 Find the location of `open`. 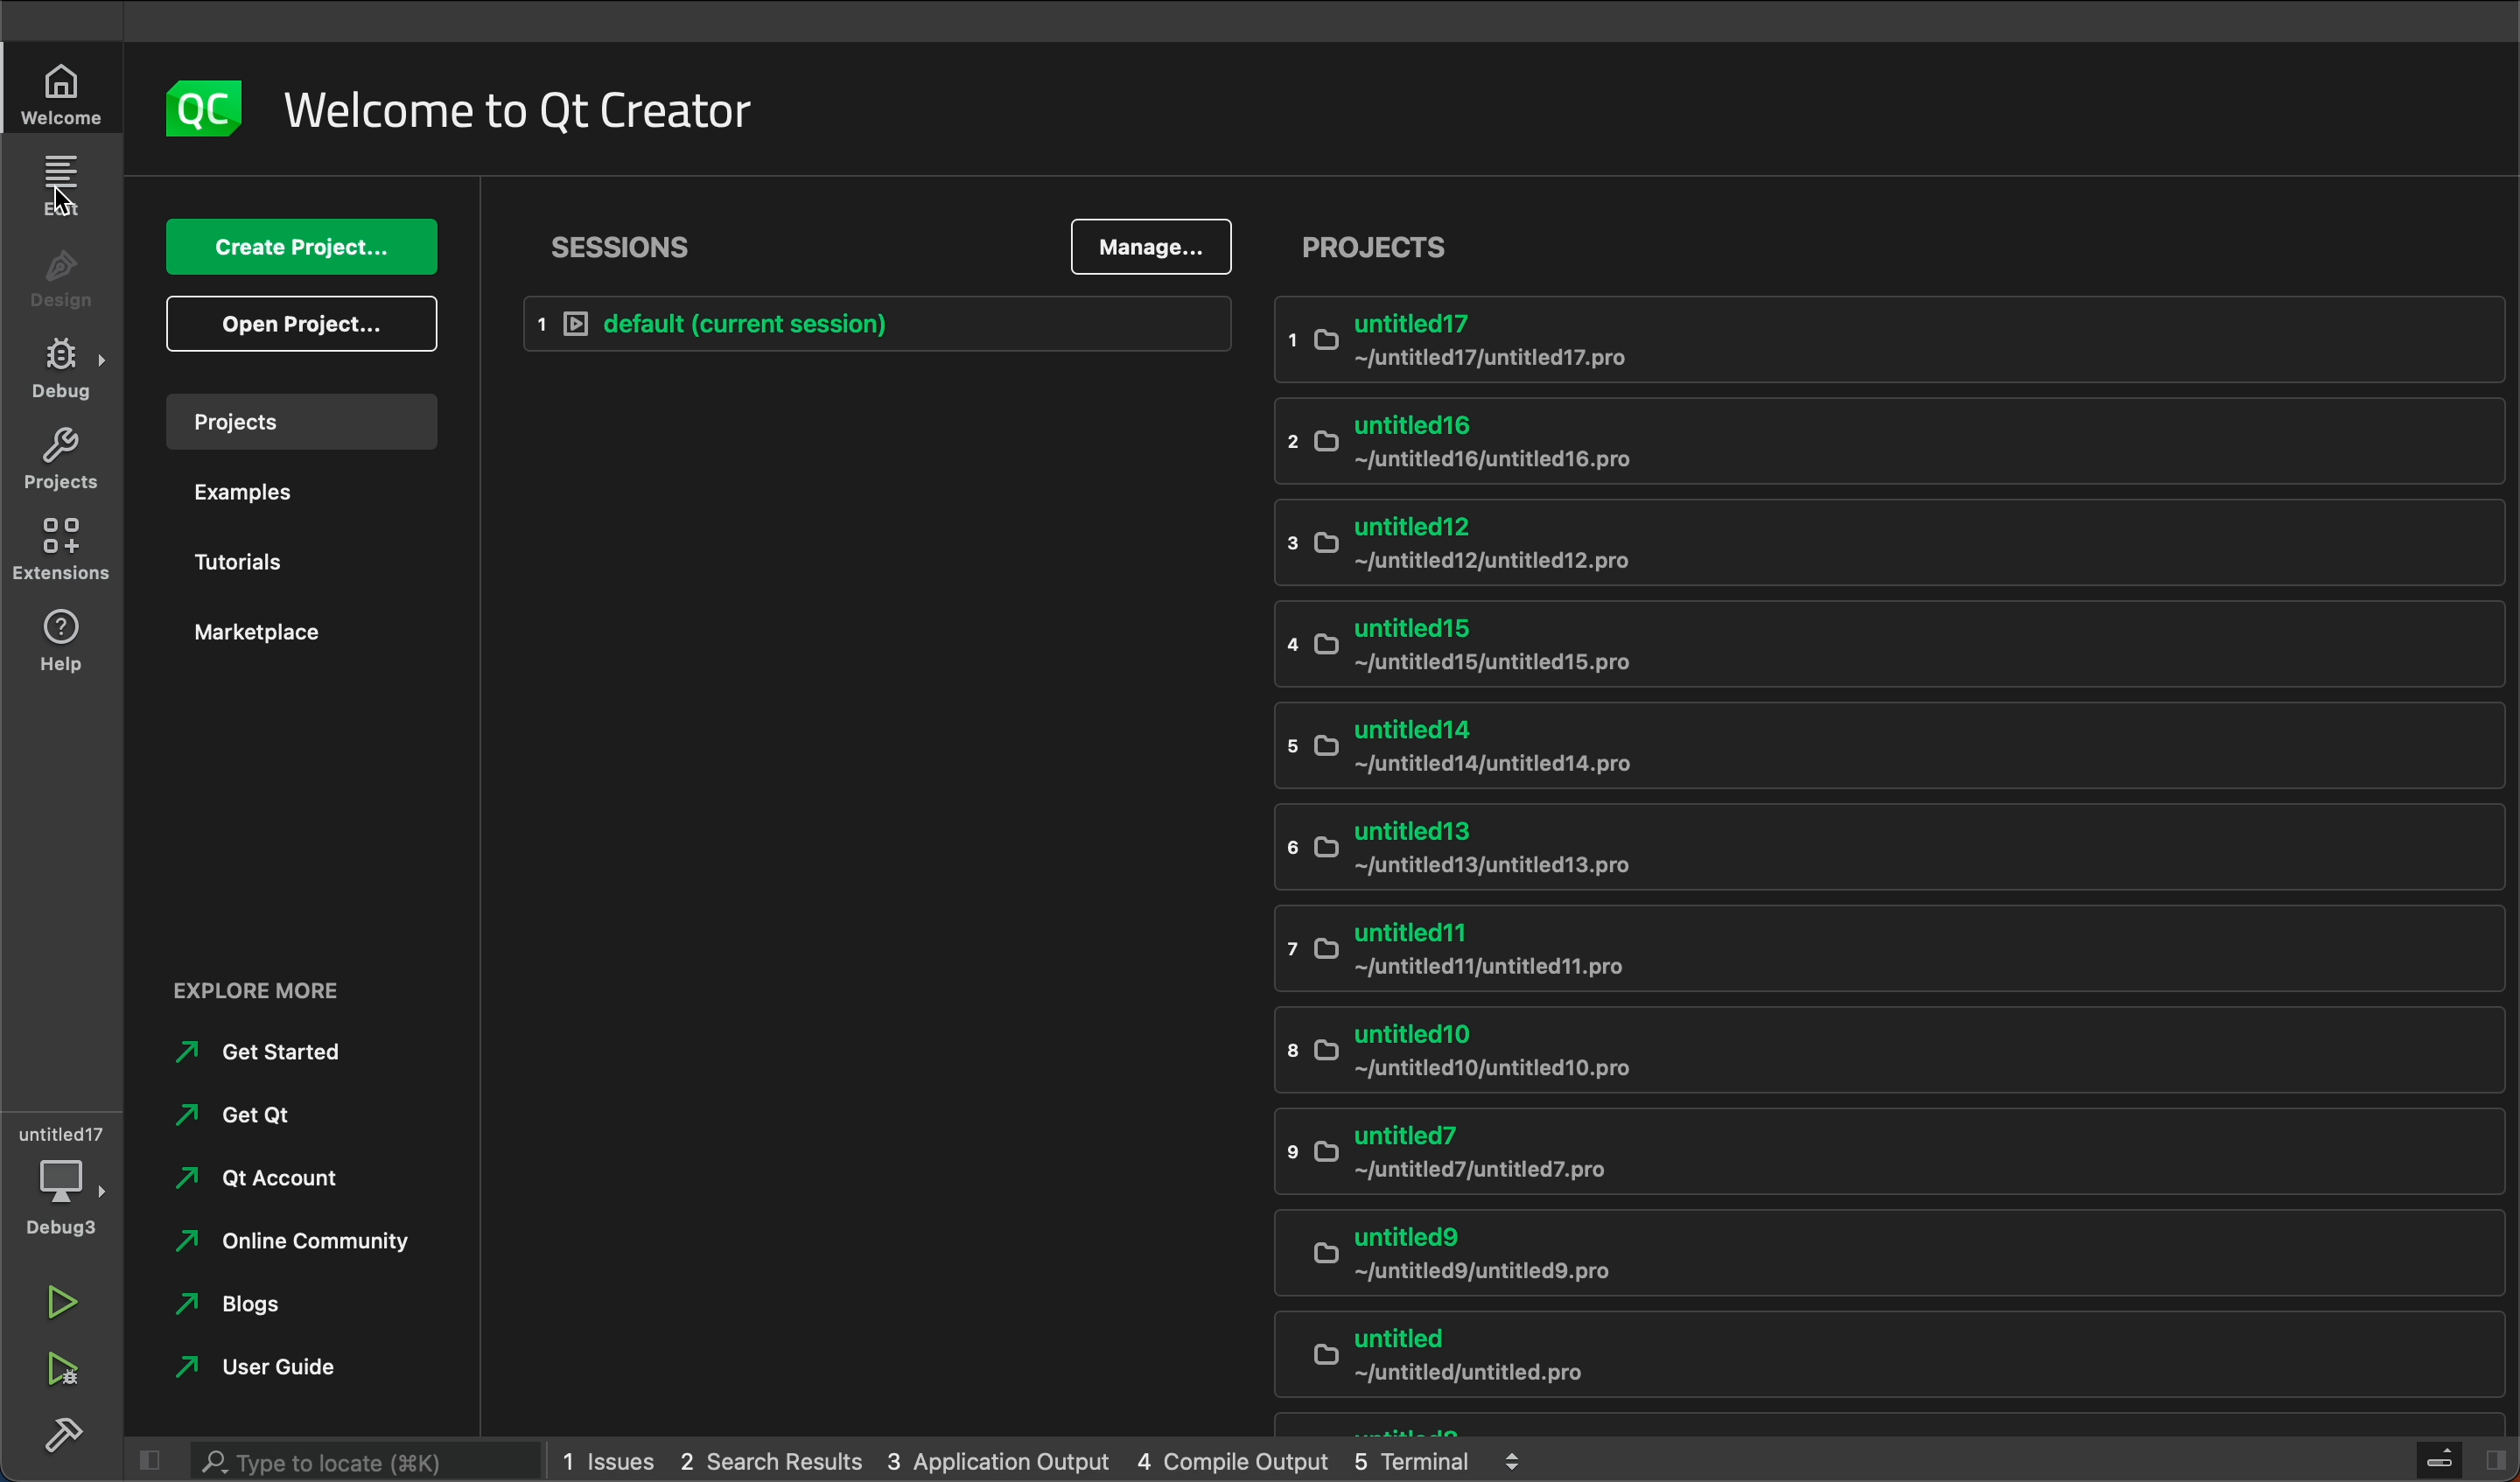

open is located at coordinates (303, 331).